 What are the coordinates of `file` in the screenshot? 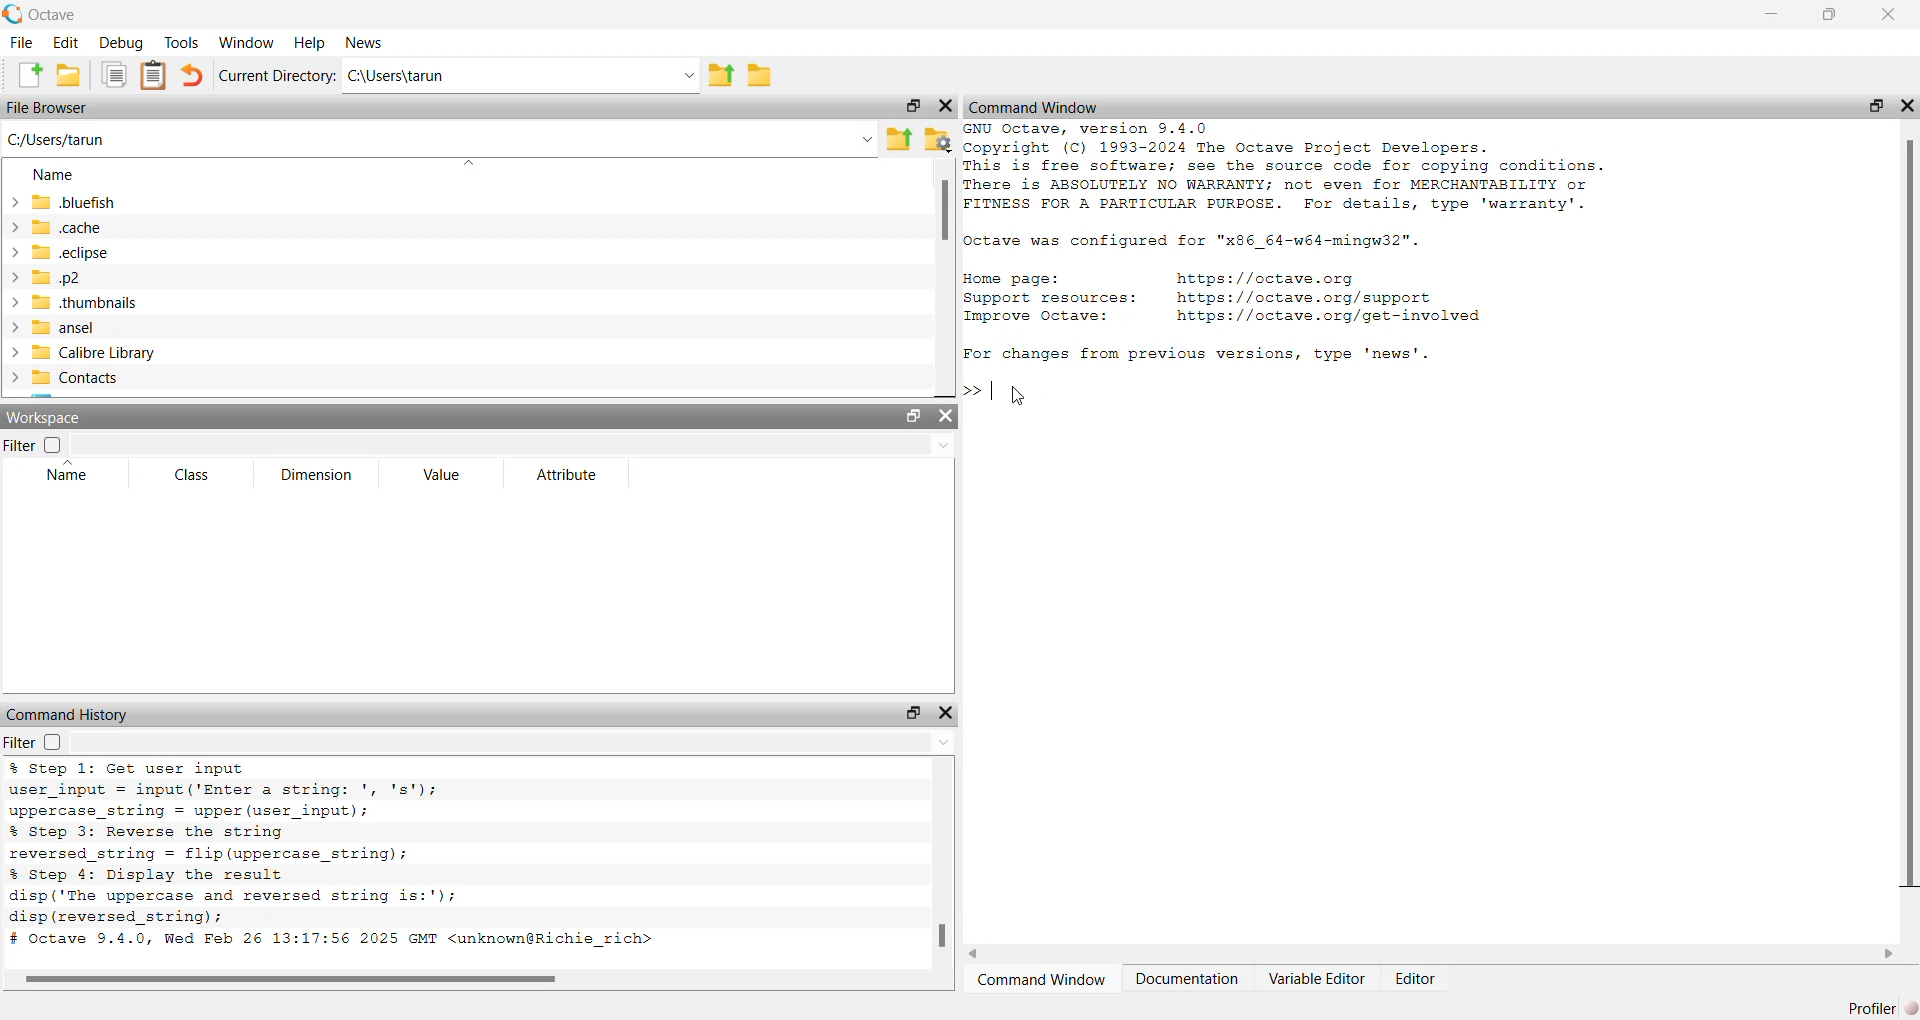 It's located at (20, 42).